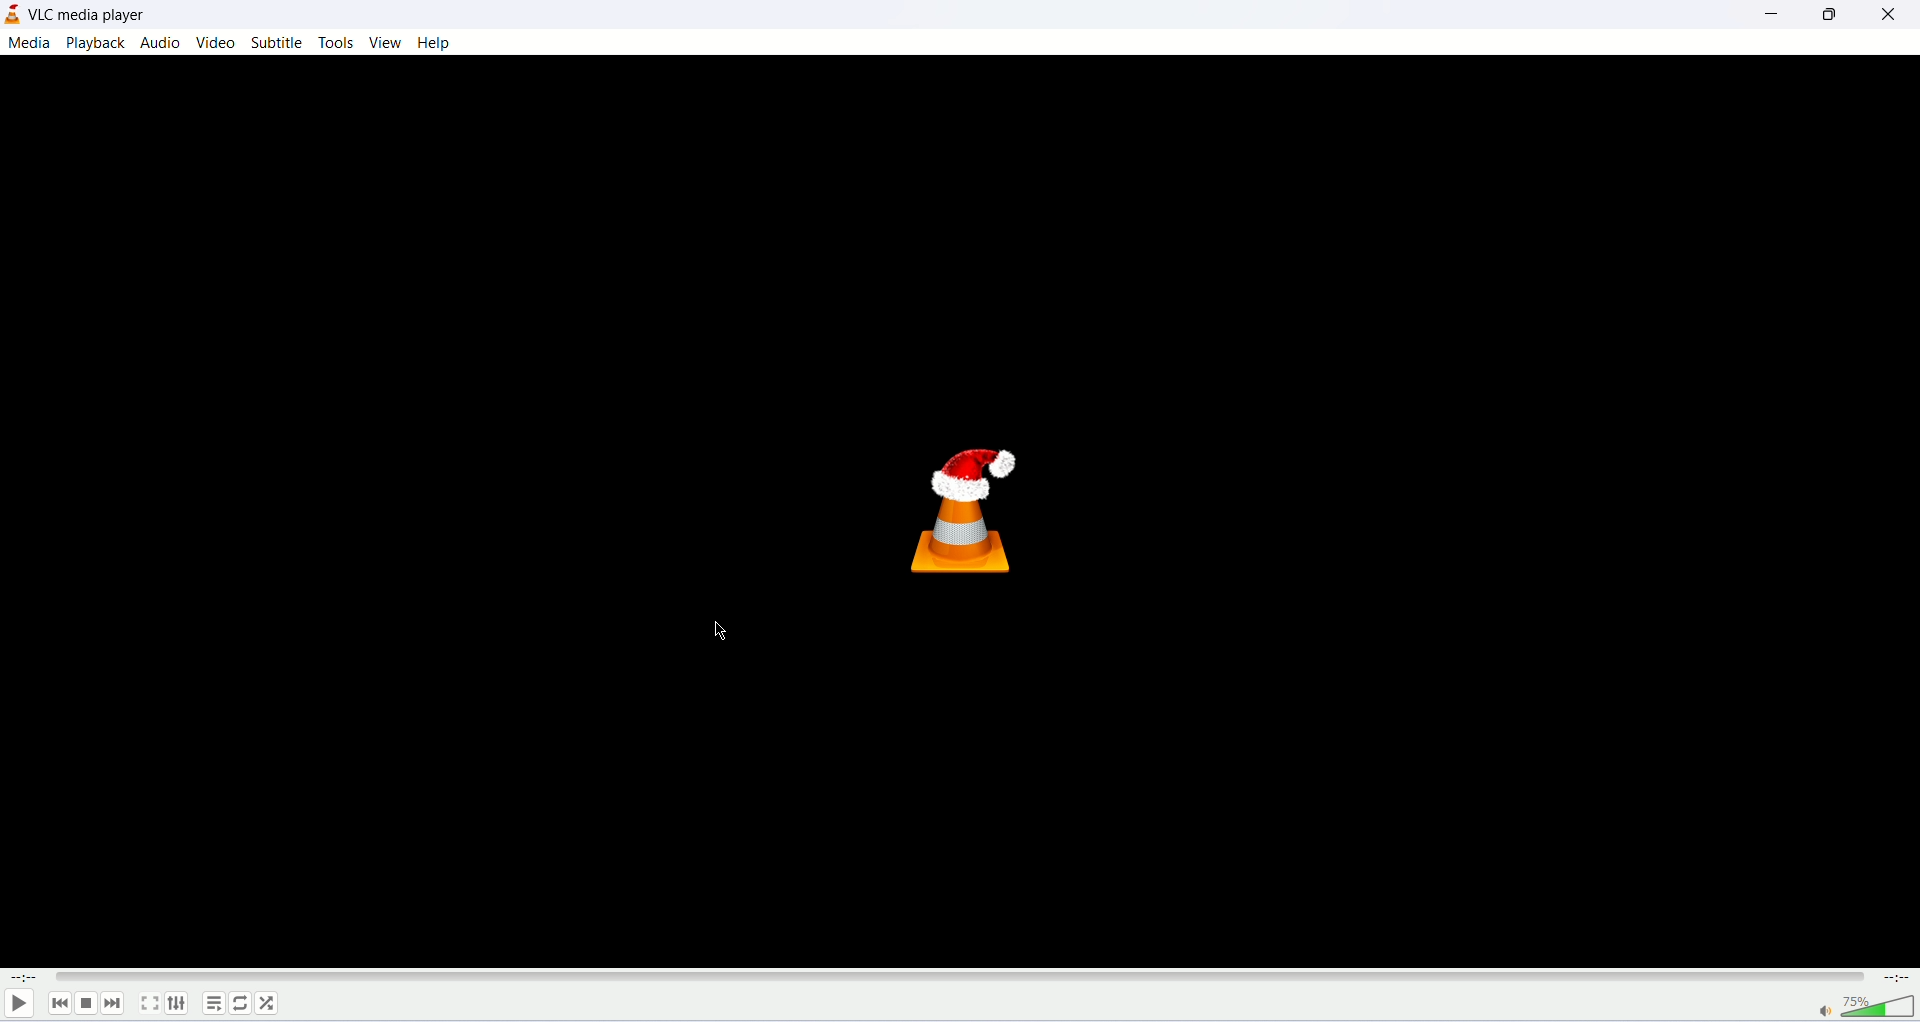 Image resolution: width=1920 pixels, height=1022 pixels. Describe the element at coordinates (94, 42) in the screenshot. I see `playback` at that location.